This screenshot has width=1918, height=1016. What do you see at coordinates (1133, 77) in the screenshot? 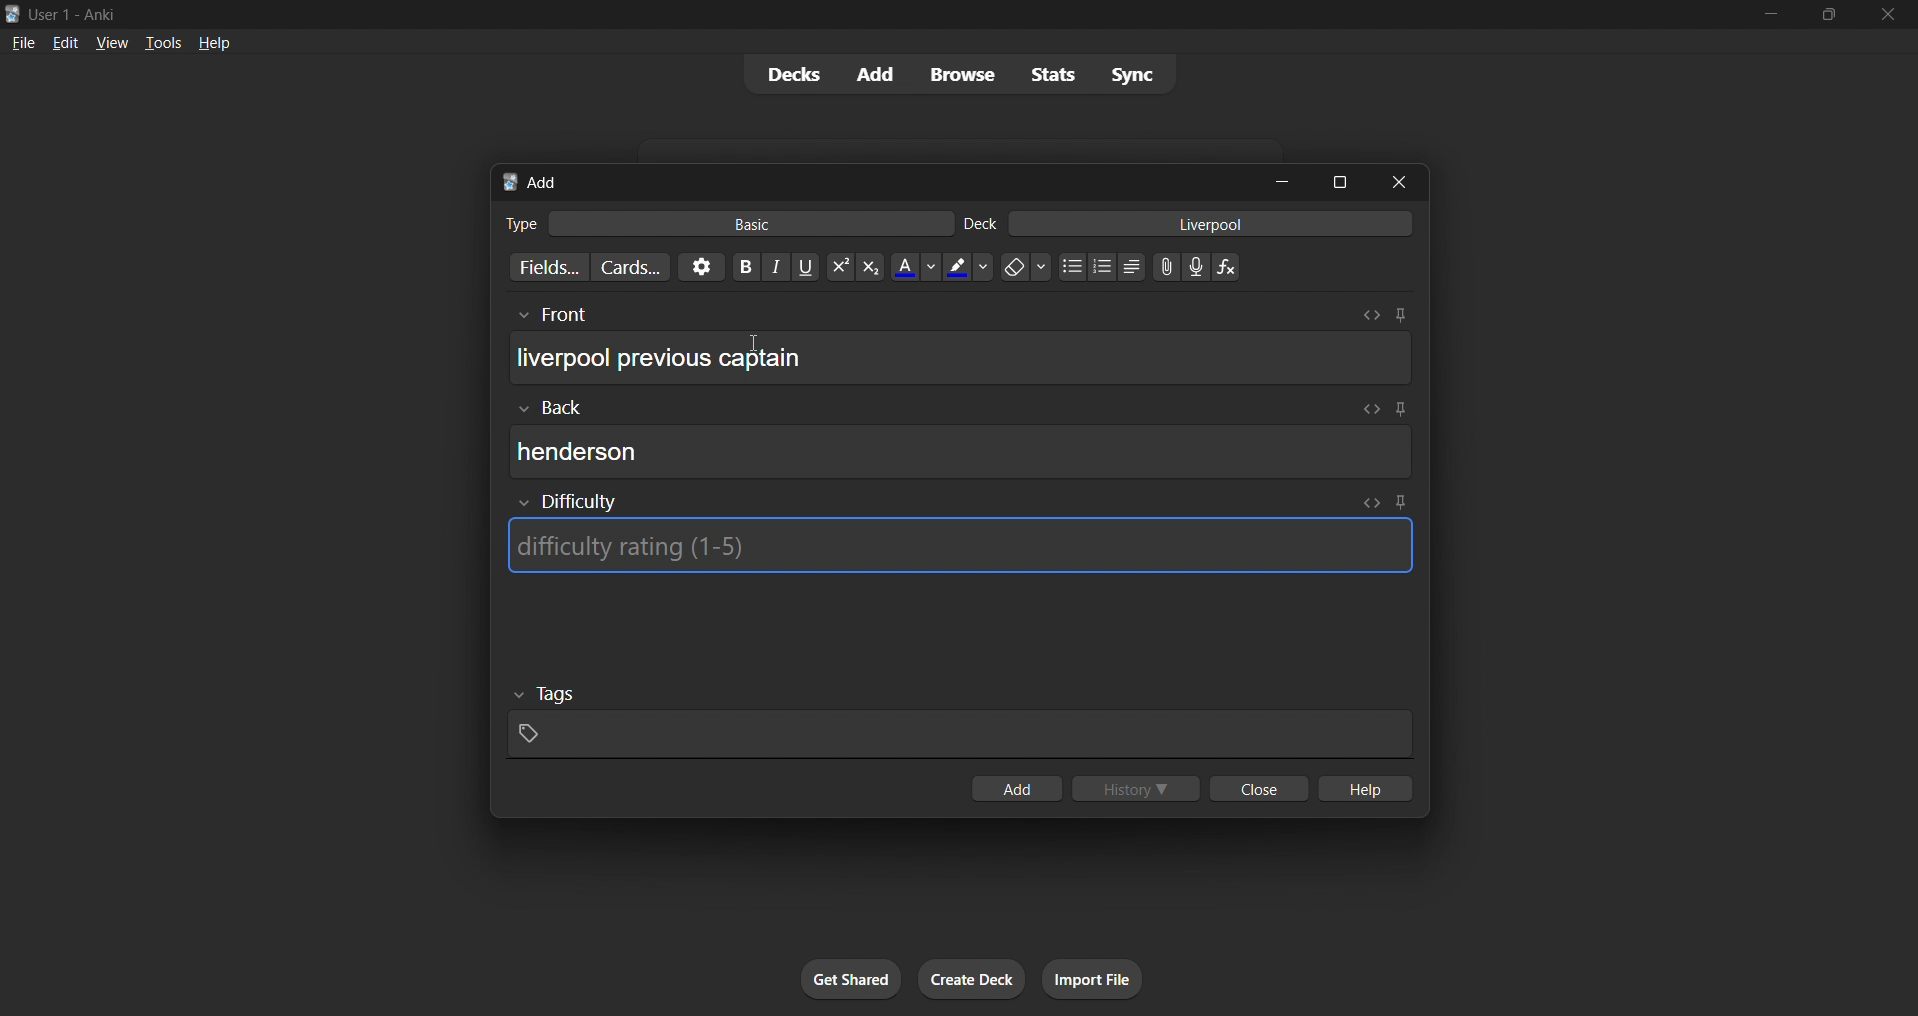
I see `sync` at bounding box center [1133, 77].